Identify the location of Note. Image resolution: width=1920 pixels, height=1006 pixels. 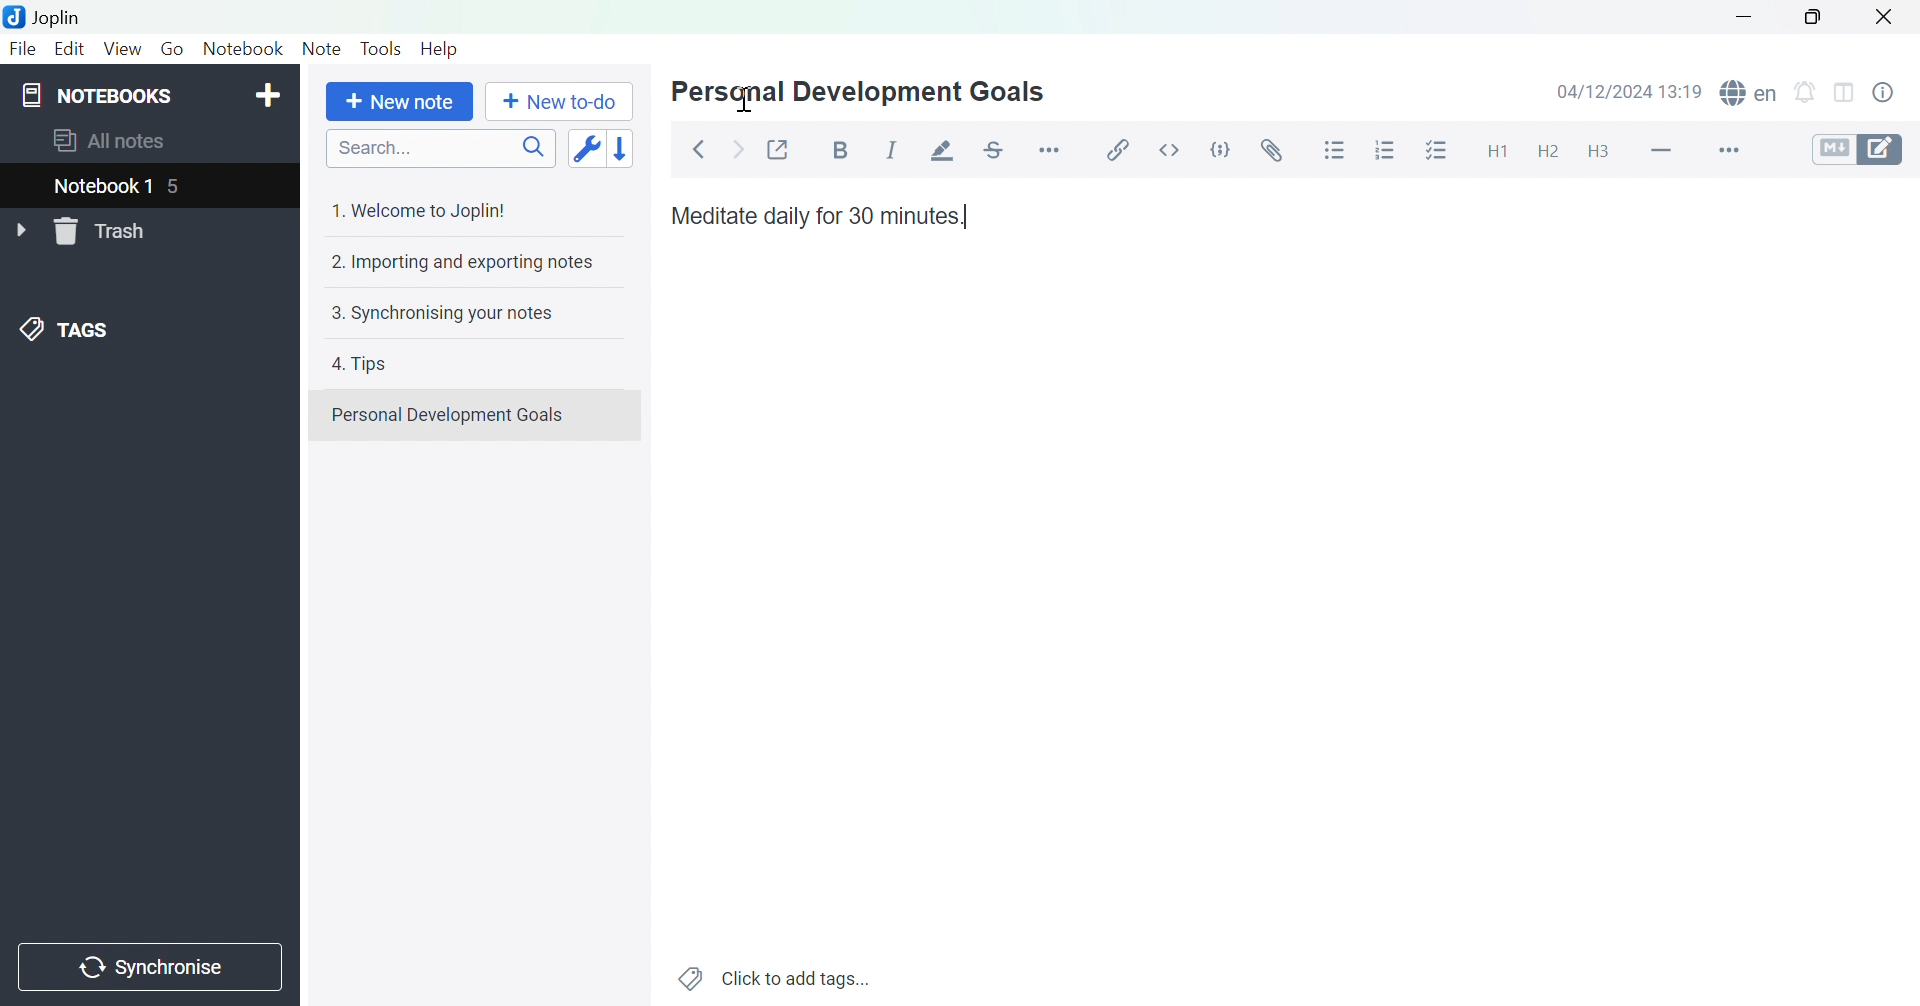
(320, 50).